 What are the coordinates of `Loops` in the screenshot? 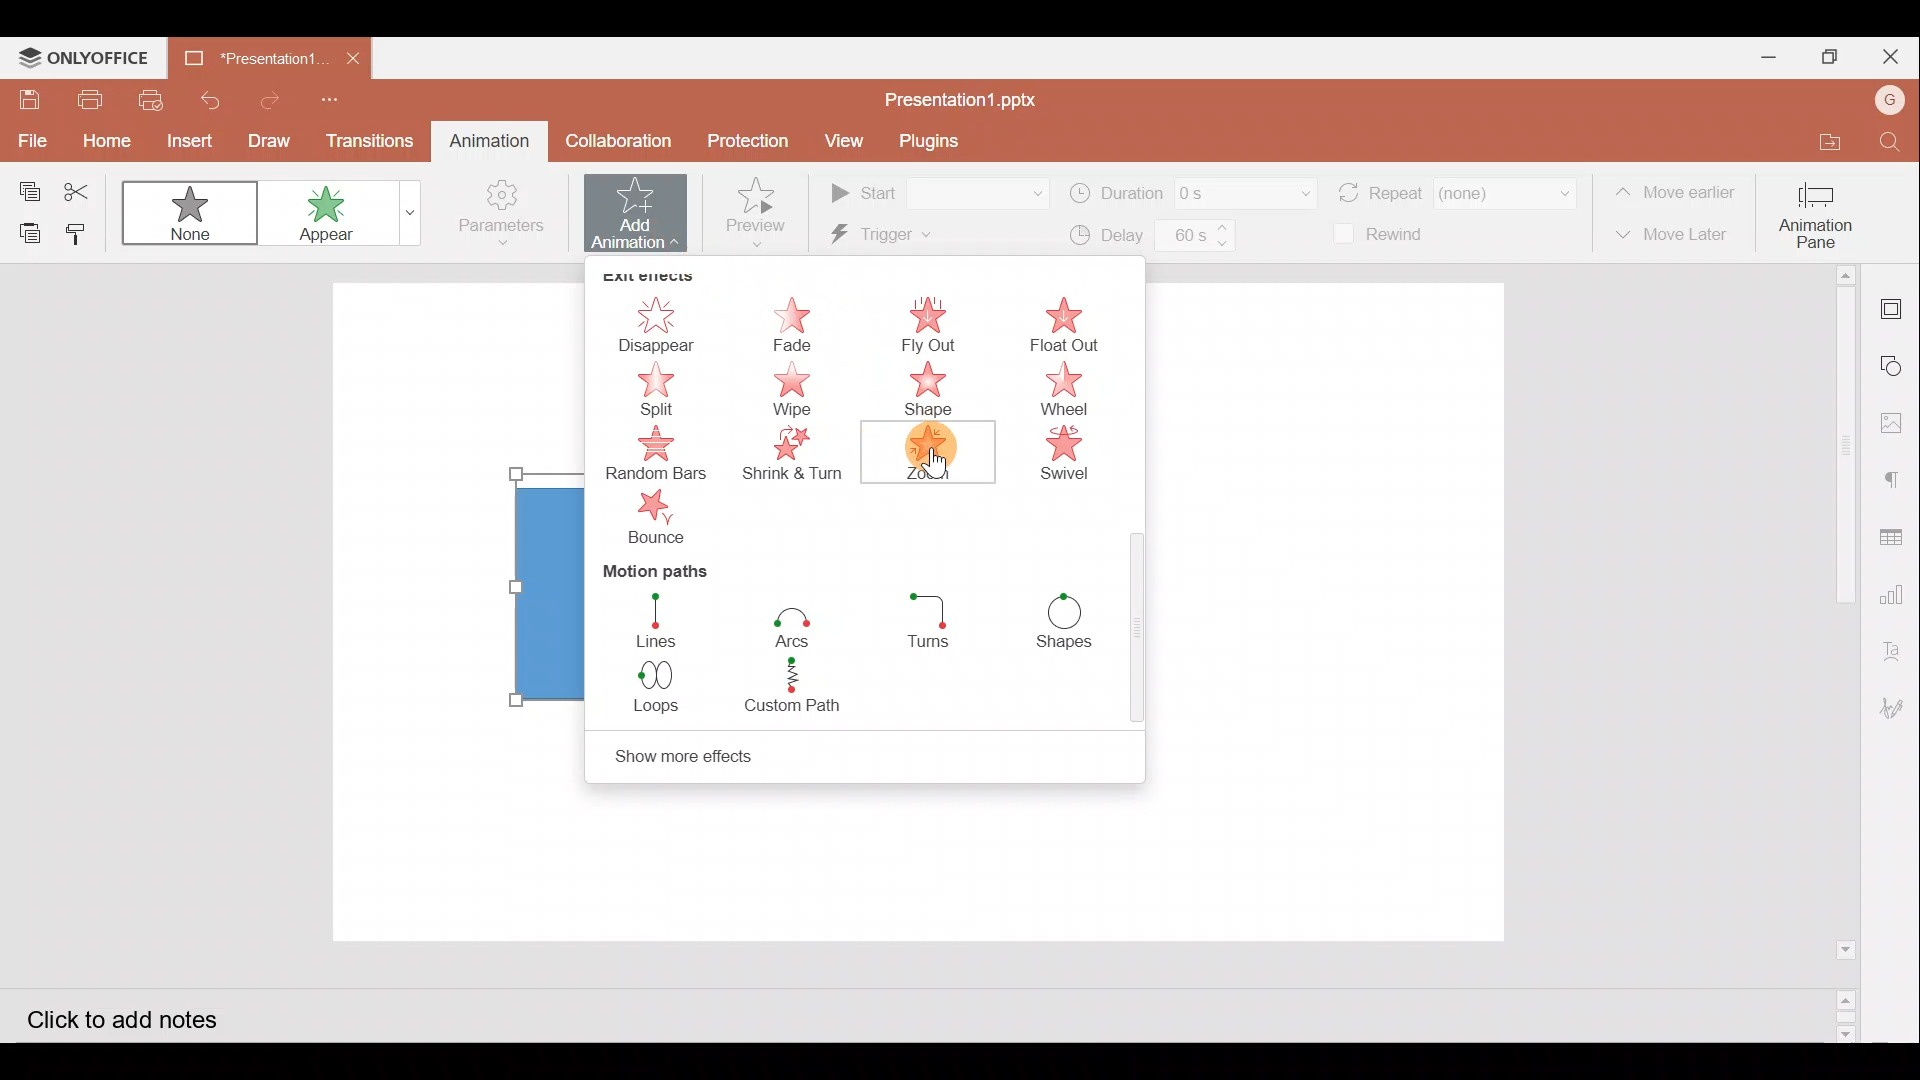 It's located at (653, 686).